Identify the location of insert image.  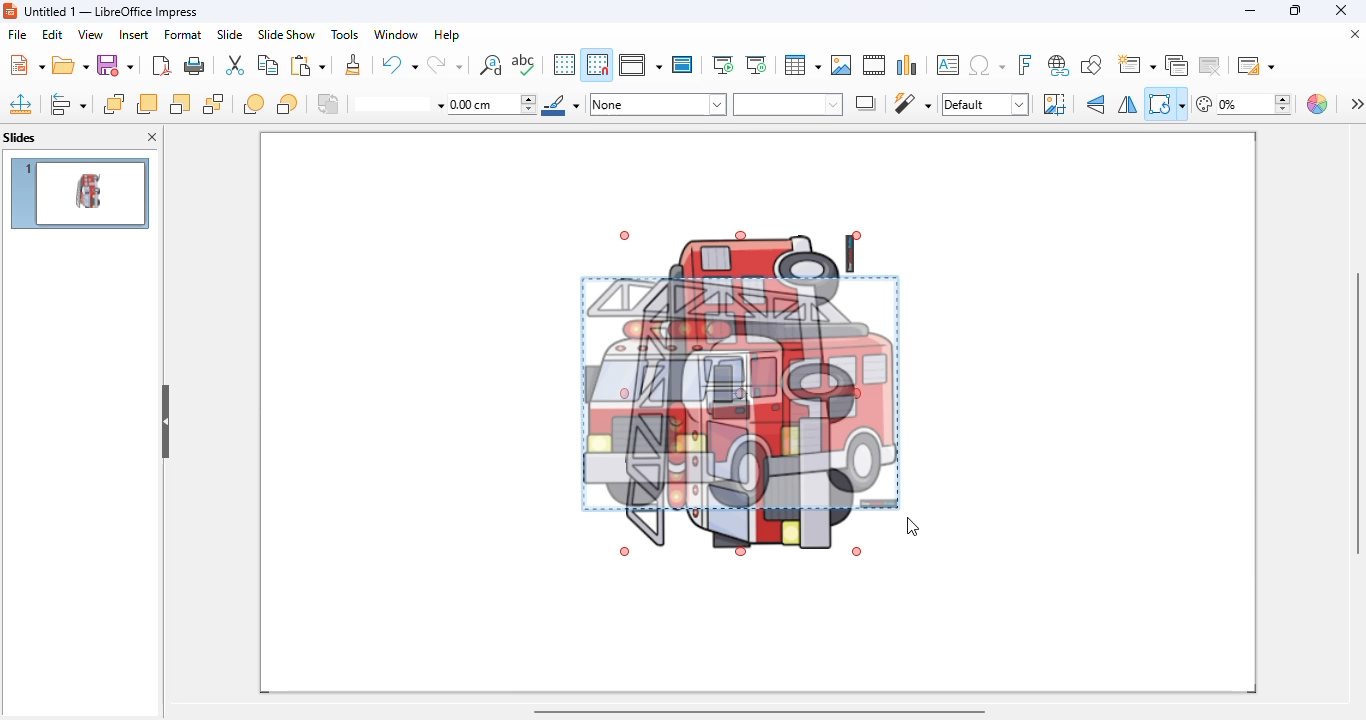
(841, 65).